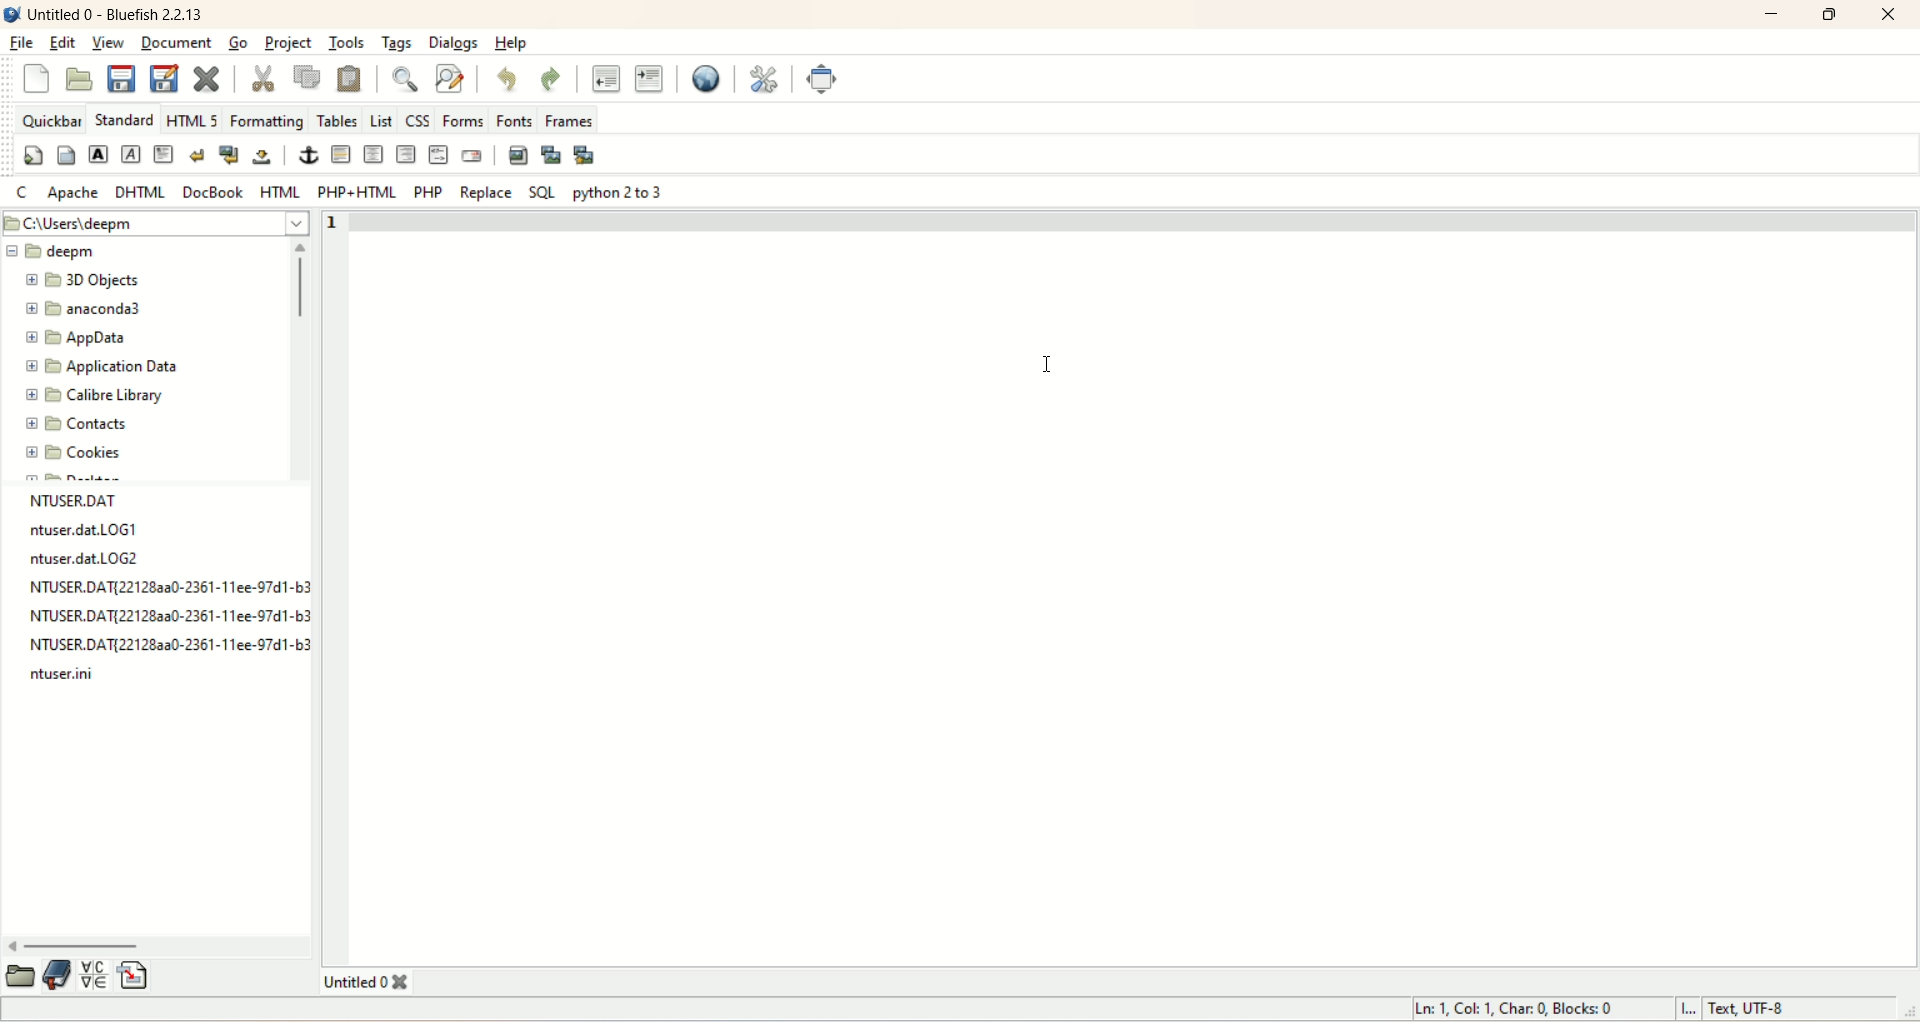 The width and height of the screenshot is (1920, 1022). What do you see at coordinates (12, 14) in the screenshot?
I see `logo` at bounding box center [12, 14].